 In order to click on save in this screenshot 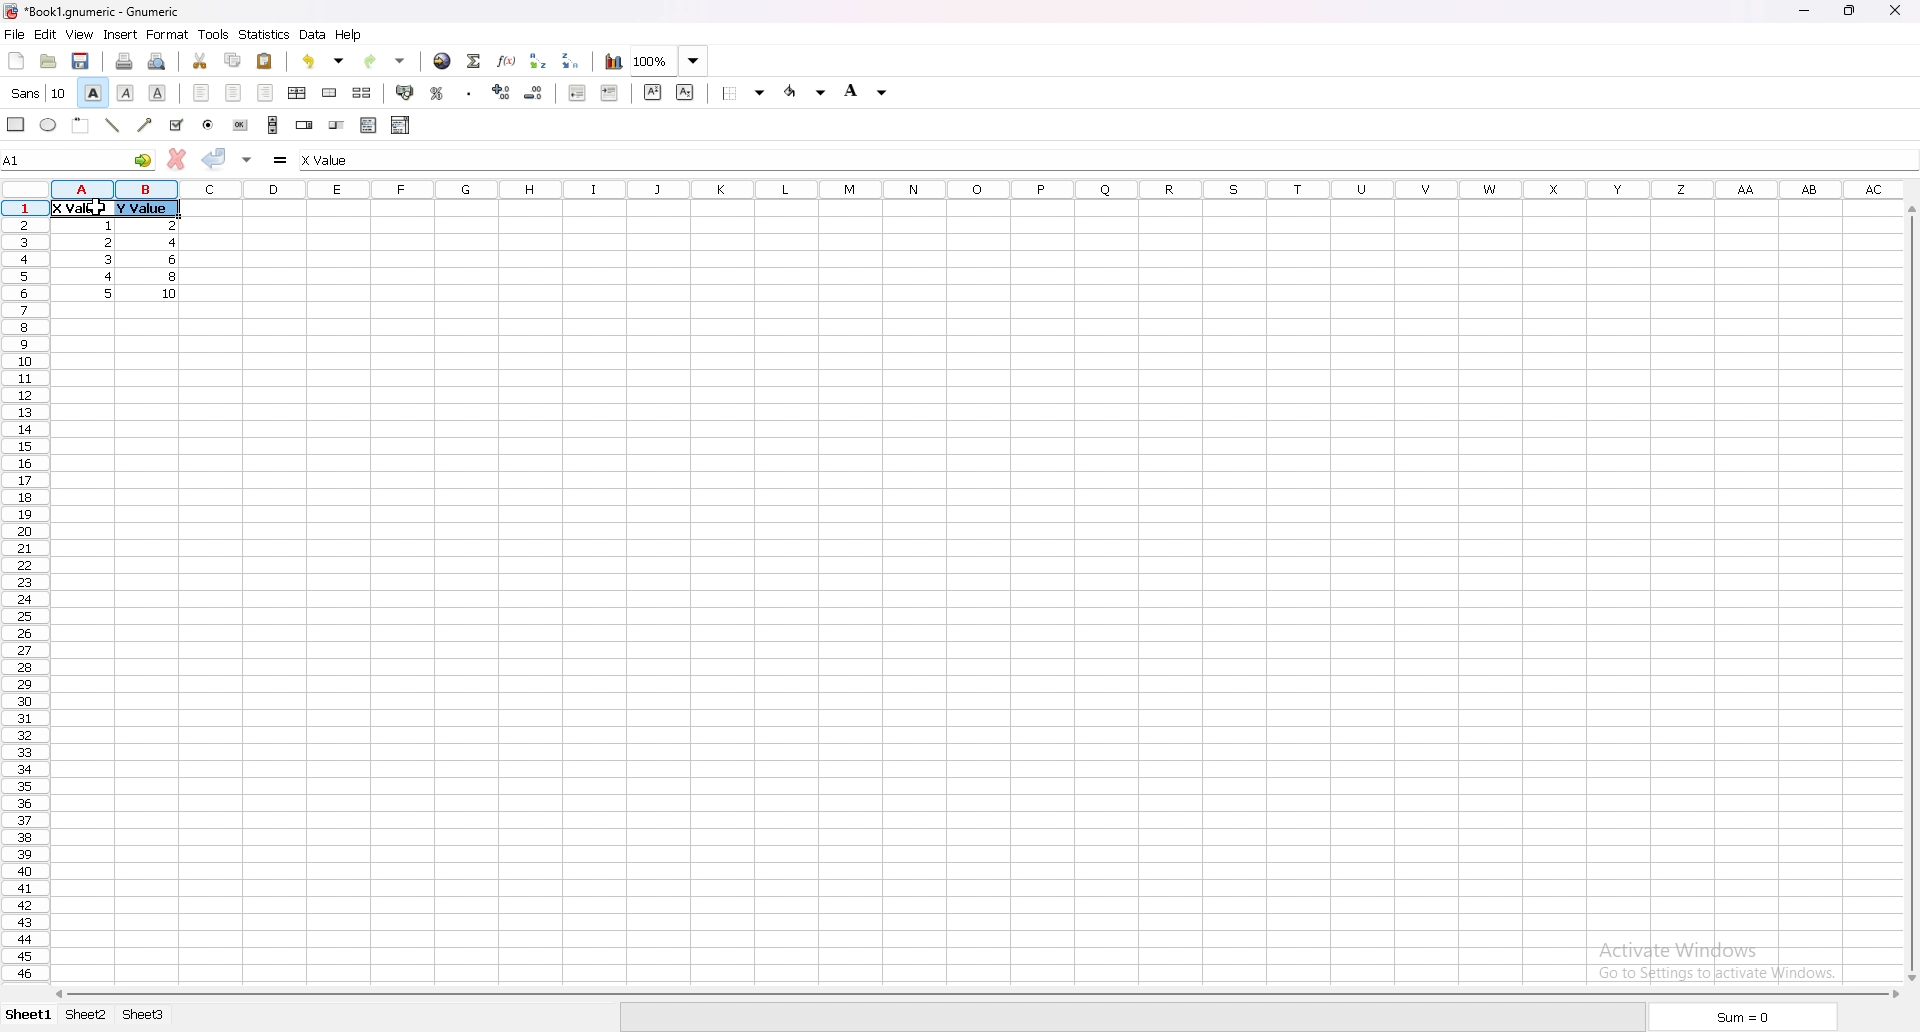, I will do `click(80, 61)`.